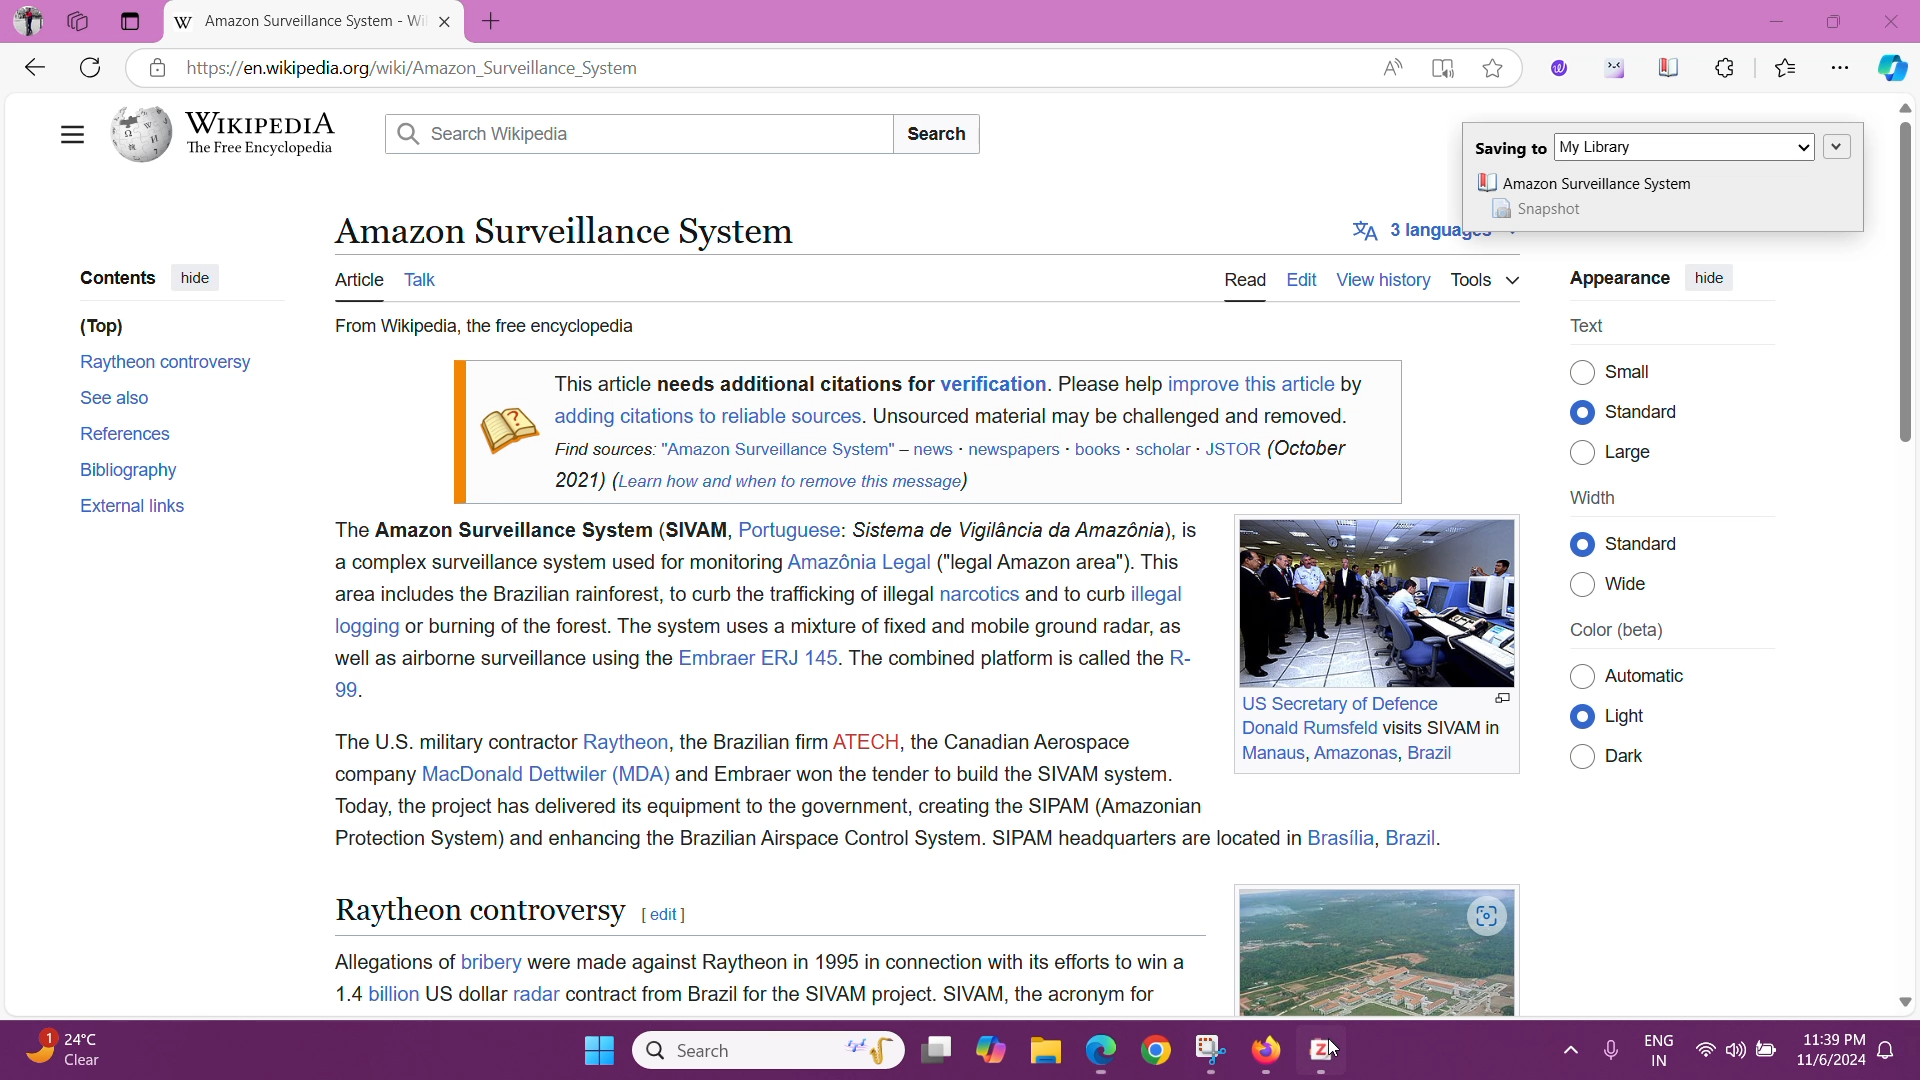 Image resolution: width=1920 pixels, height=1080 pixels. Describe the element at coordinates (1392, 66) in the screenshot. I see `Read aloud this page` at that location.